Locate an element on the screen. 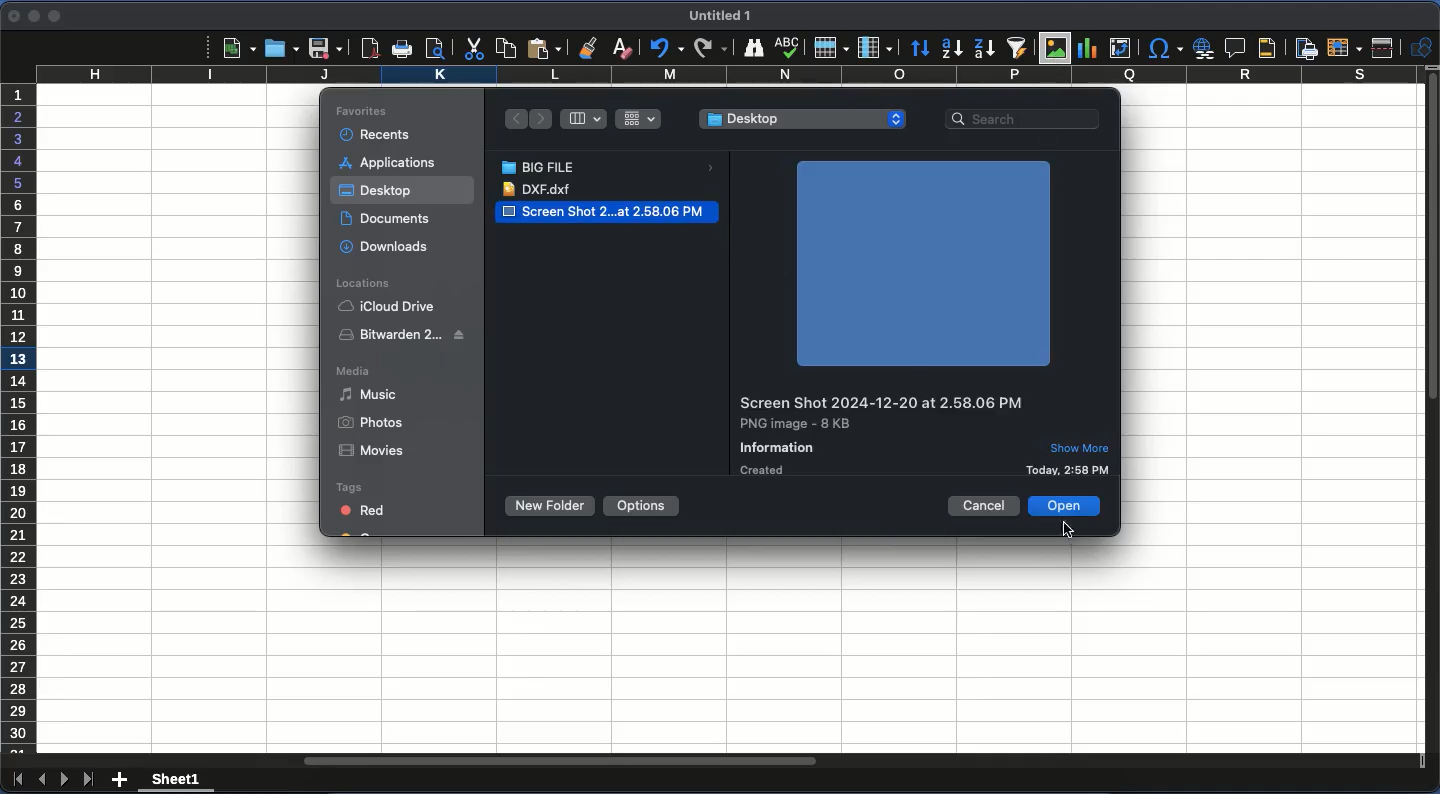 This screenshot has width=1440, height=794. untitled is located at coordinates (719, 15).